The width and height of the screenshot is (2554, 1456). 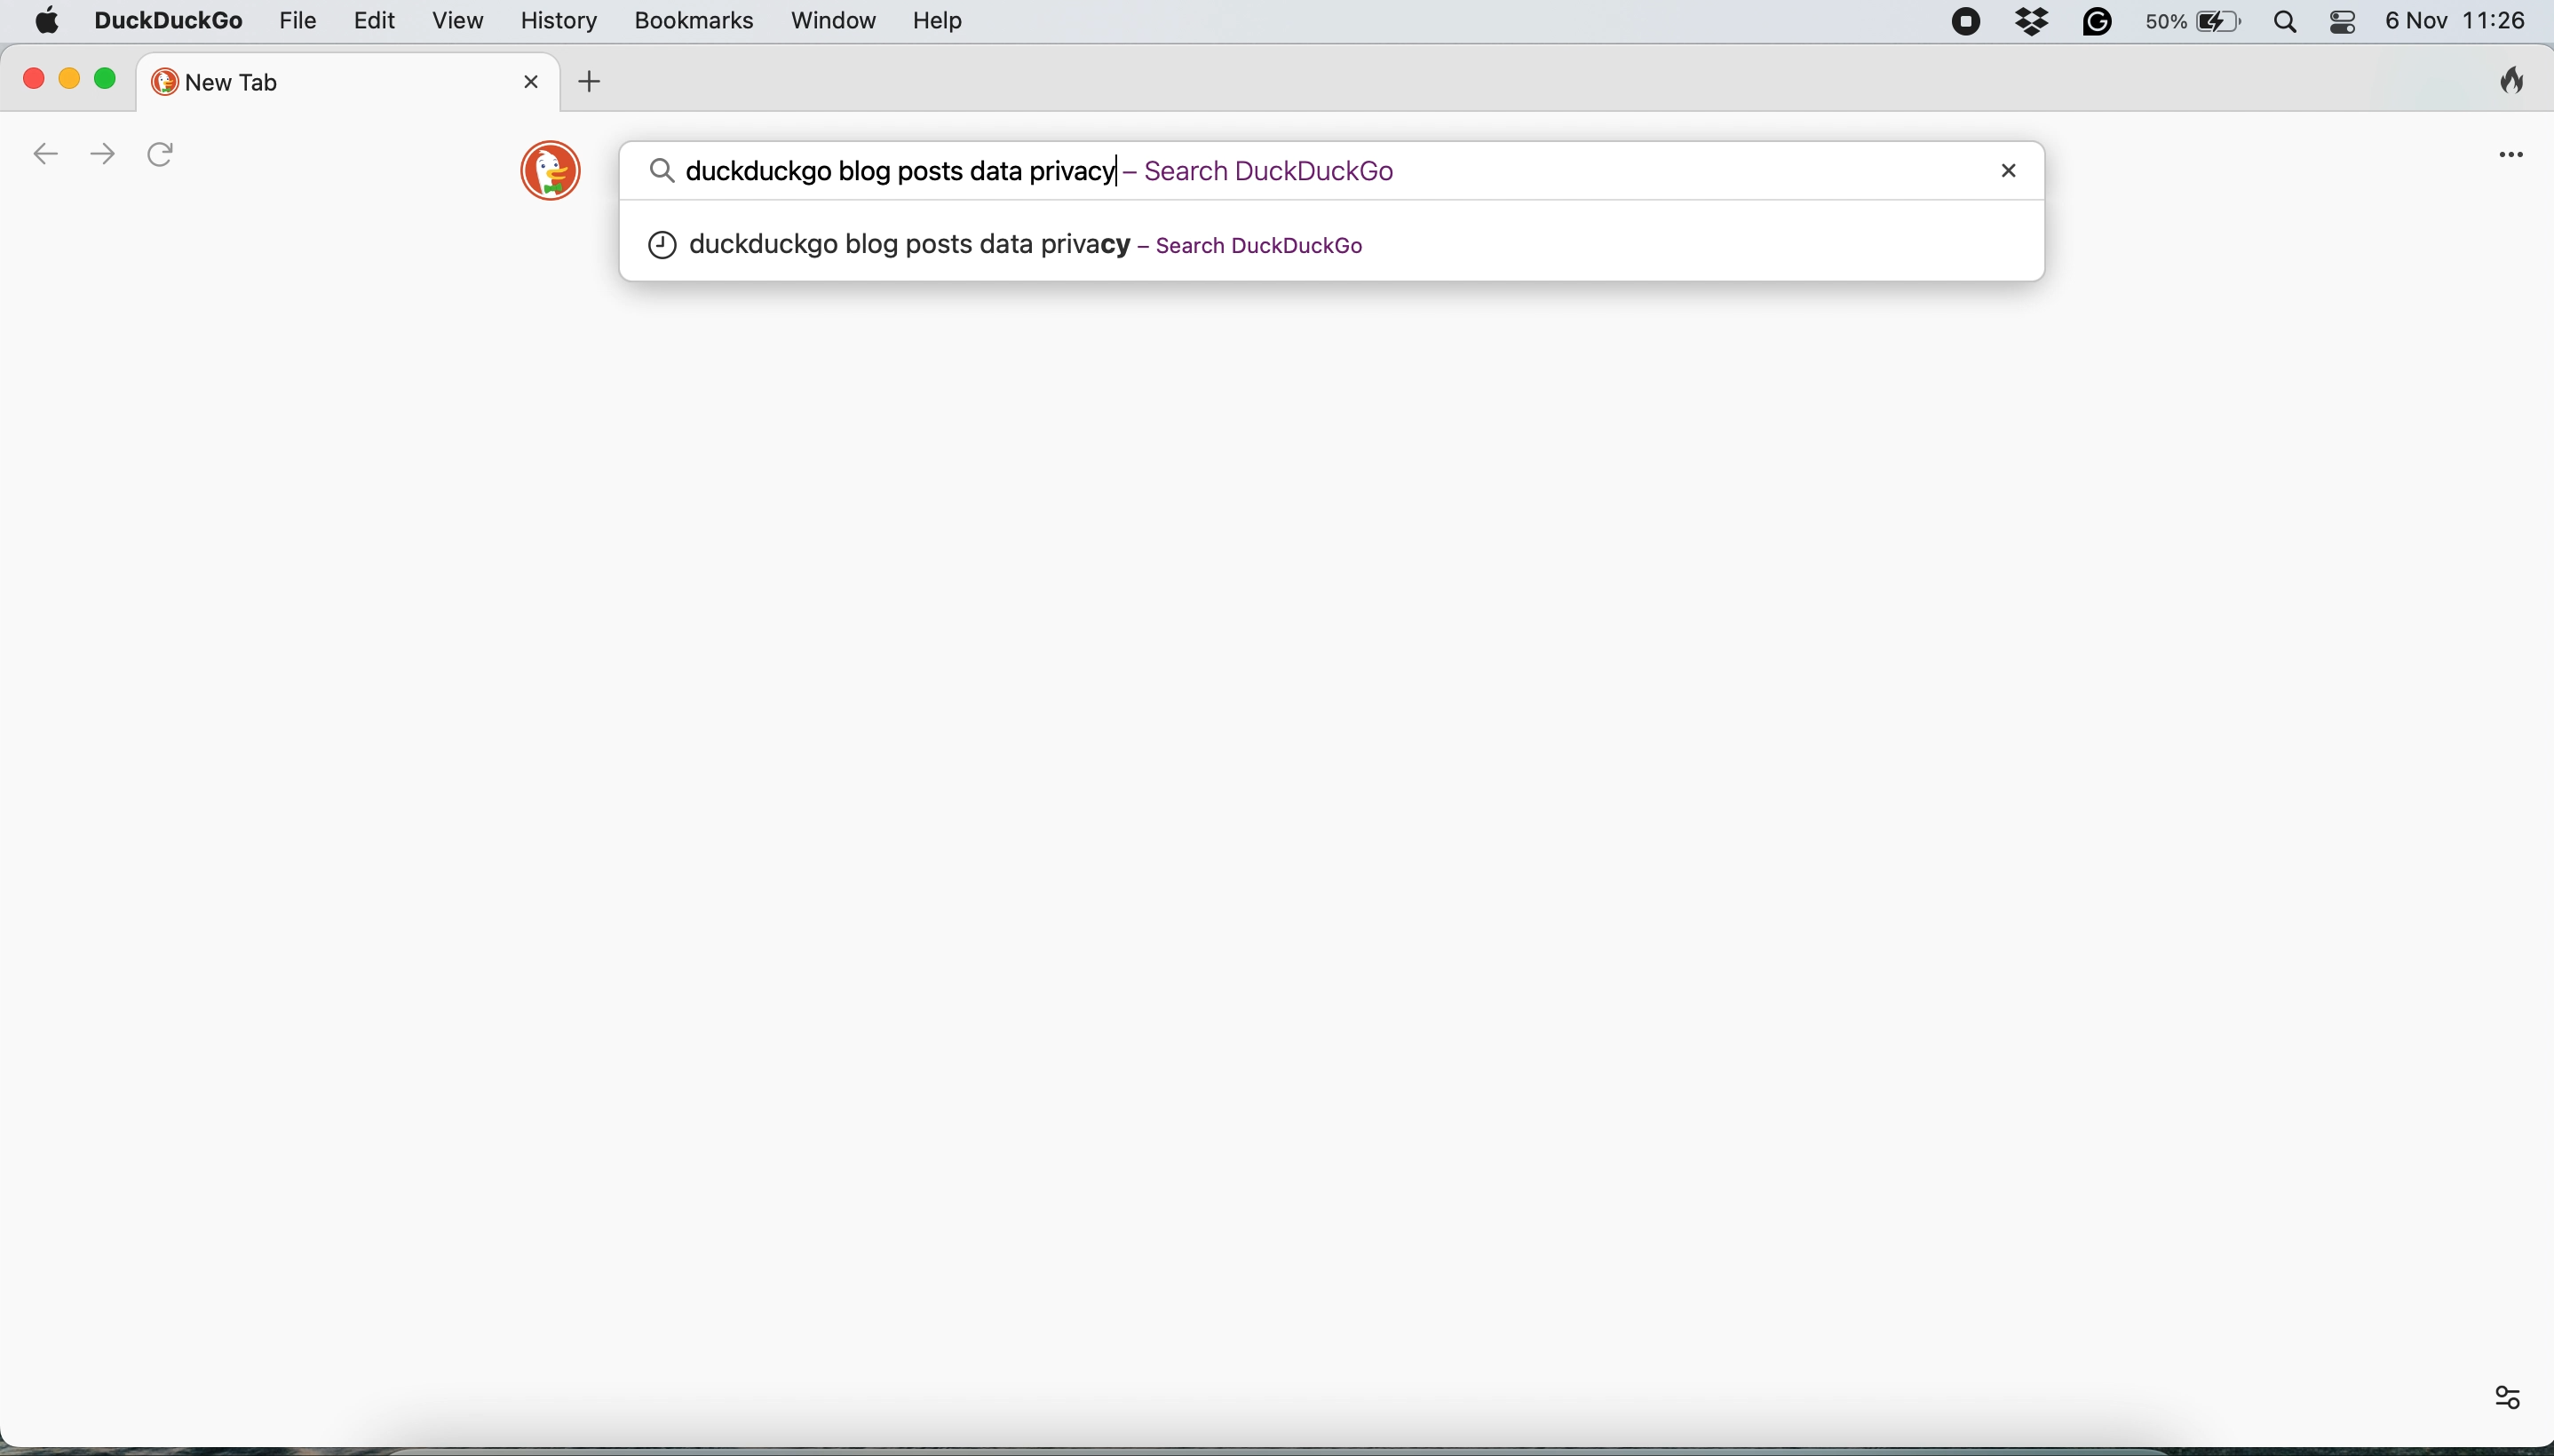 What do you see at coordinates (297, 22) in the screenshot?
I see `file` at bounding box center [297, 22].